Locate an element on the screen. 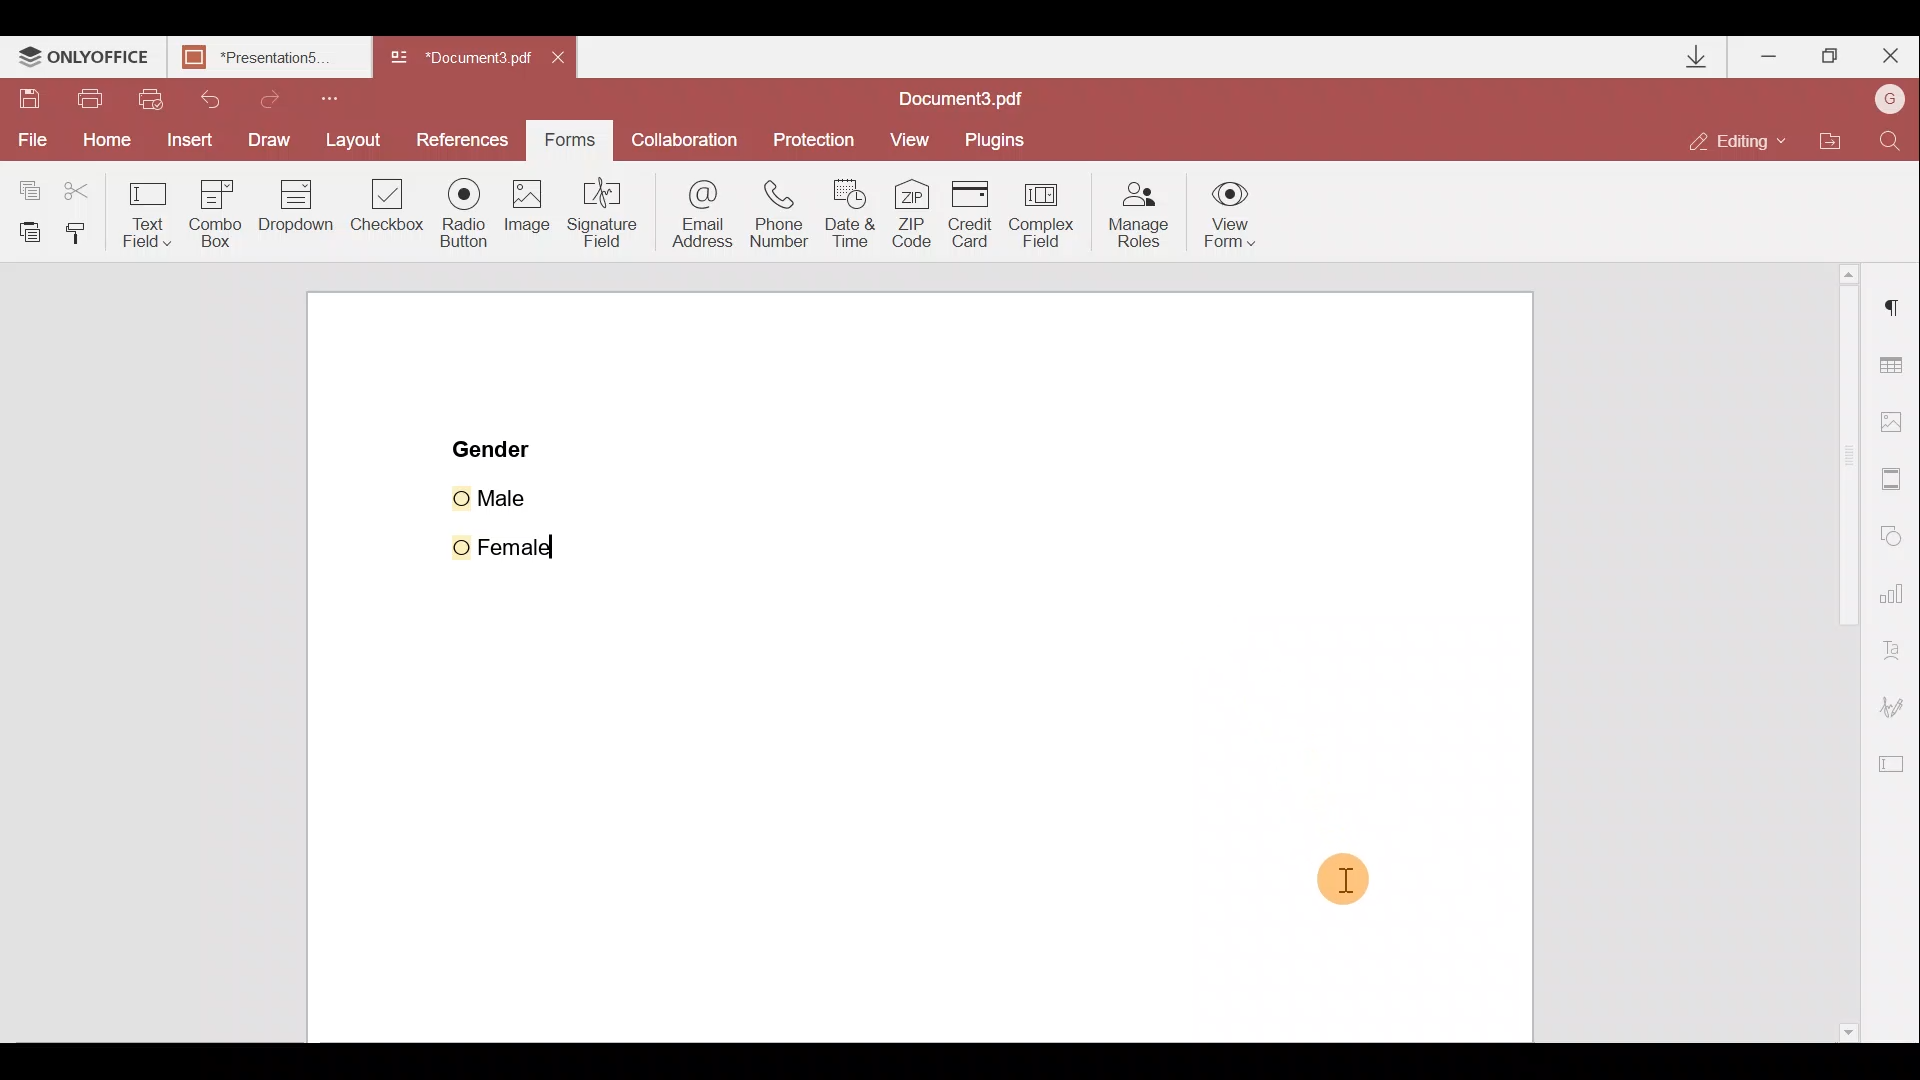  Forms is located at coordinates (575, 140).